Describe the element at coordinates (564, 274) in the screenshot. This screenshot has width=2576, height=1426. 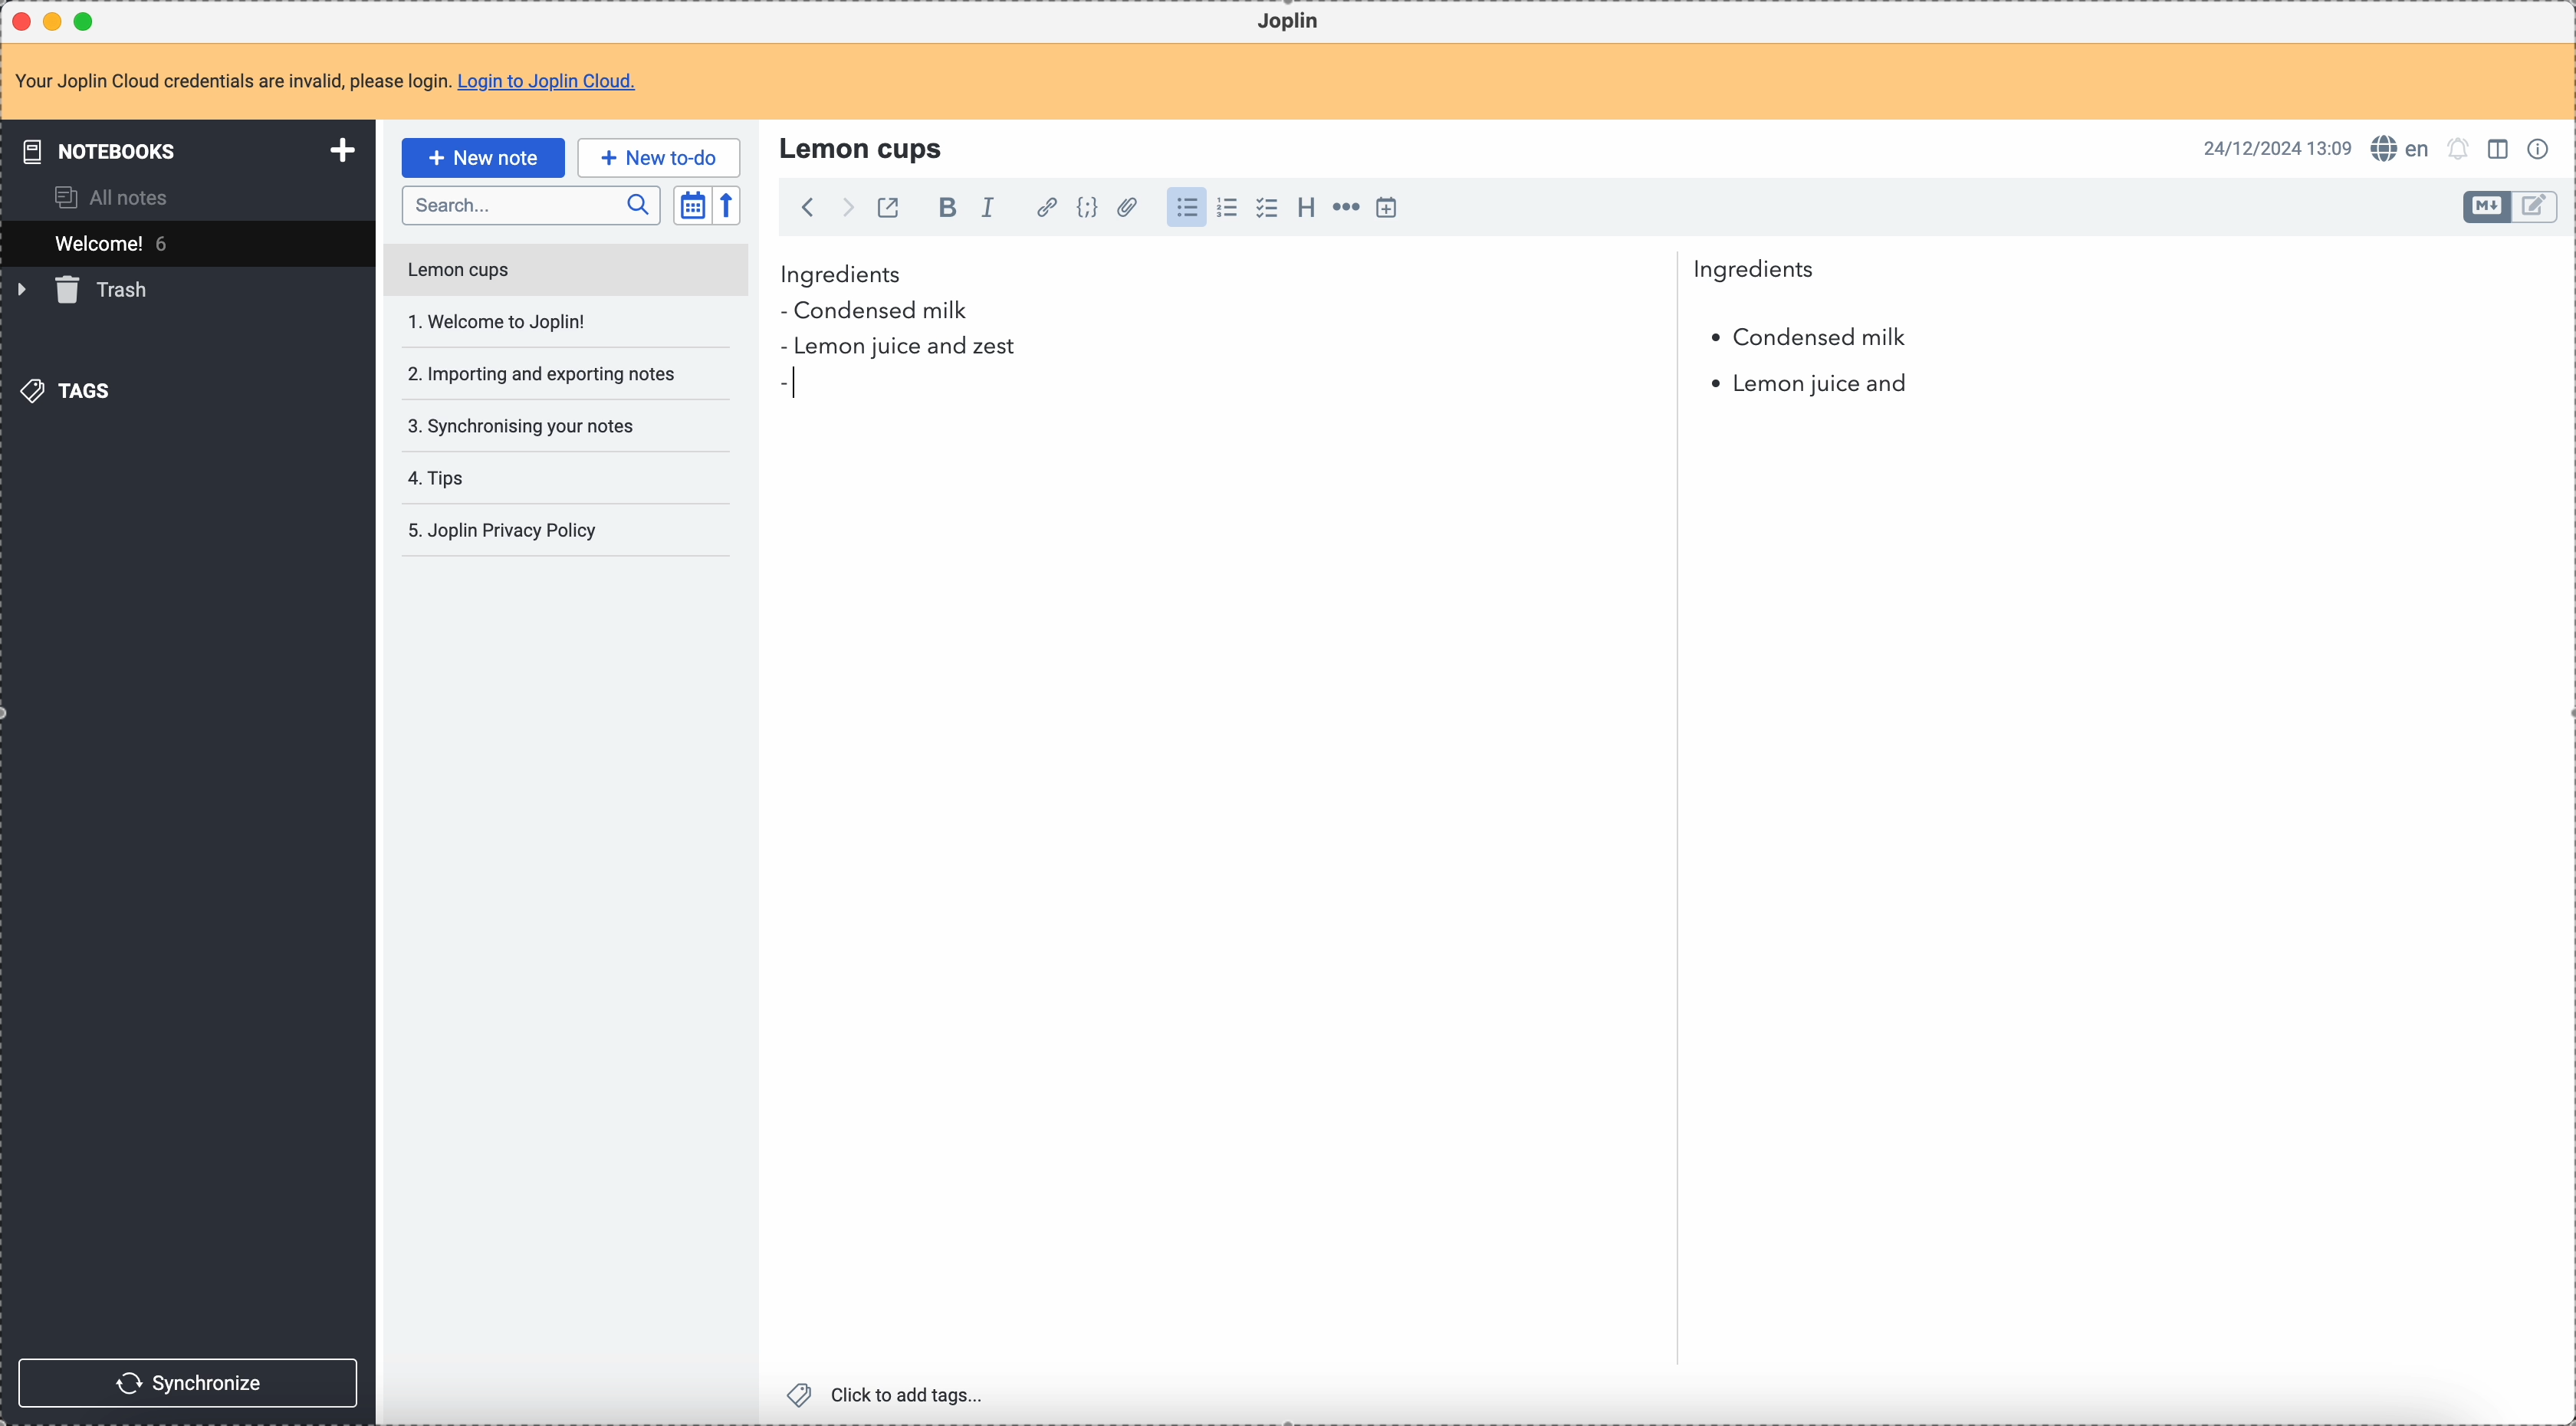
I see `lemon cups` at that location.